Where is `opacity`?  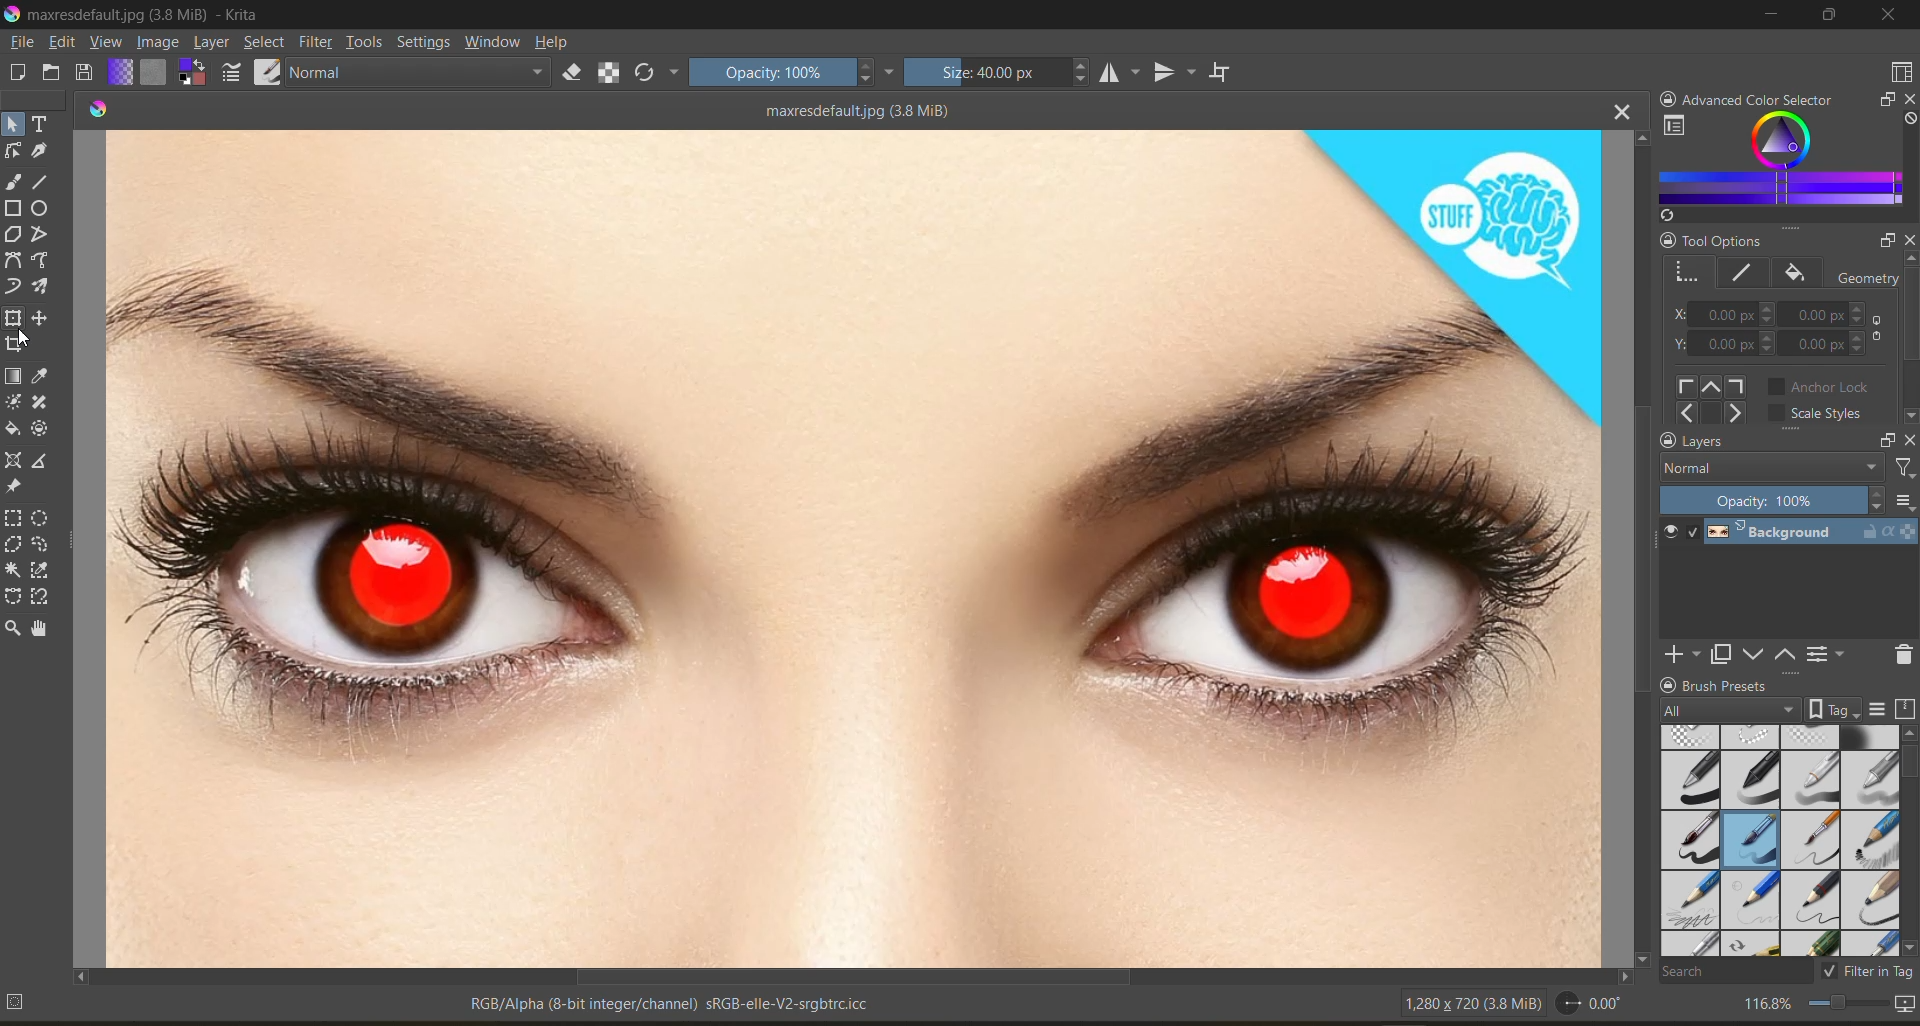
opacity is located at coordinates (793, 75).